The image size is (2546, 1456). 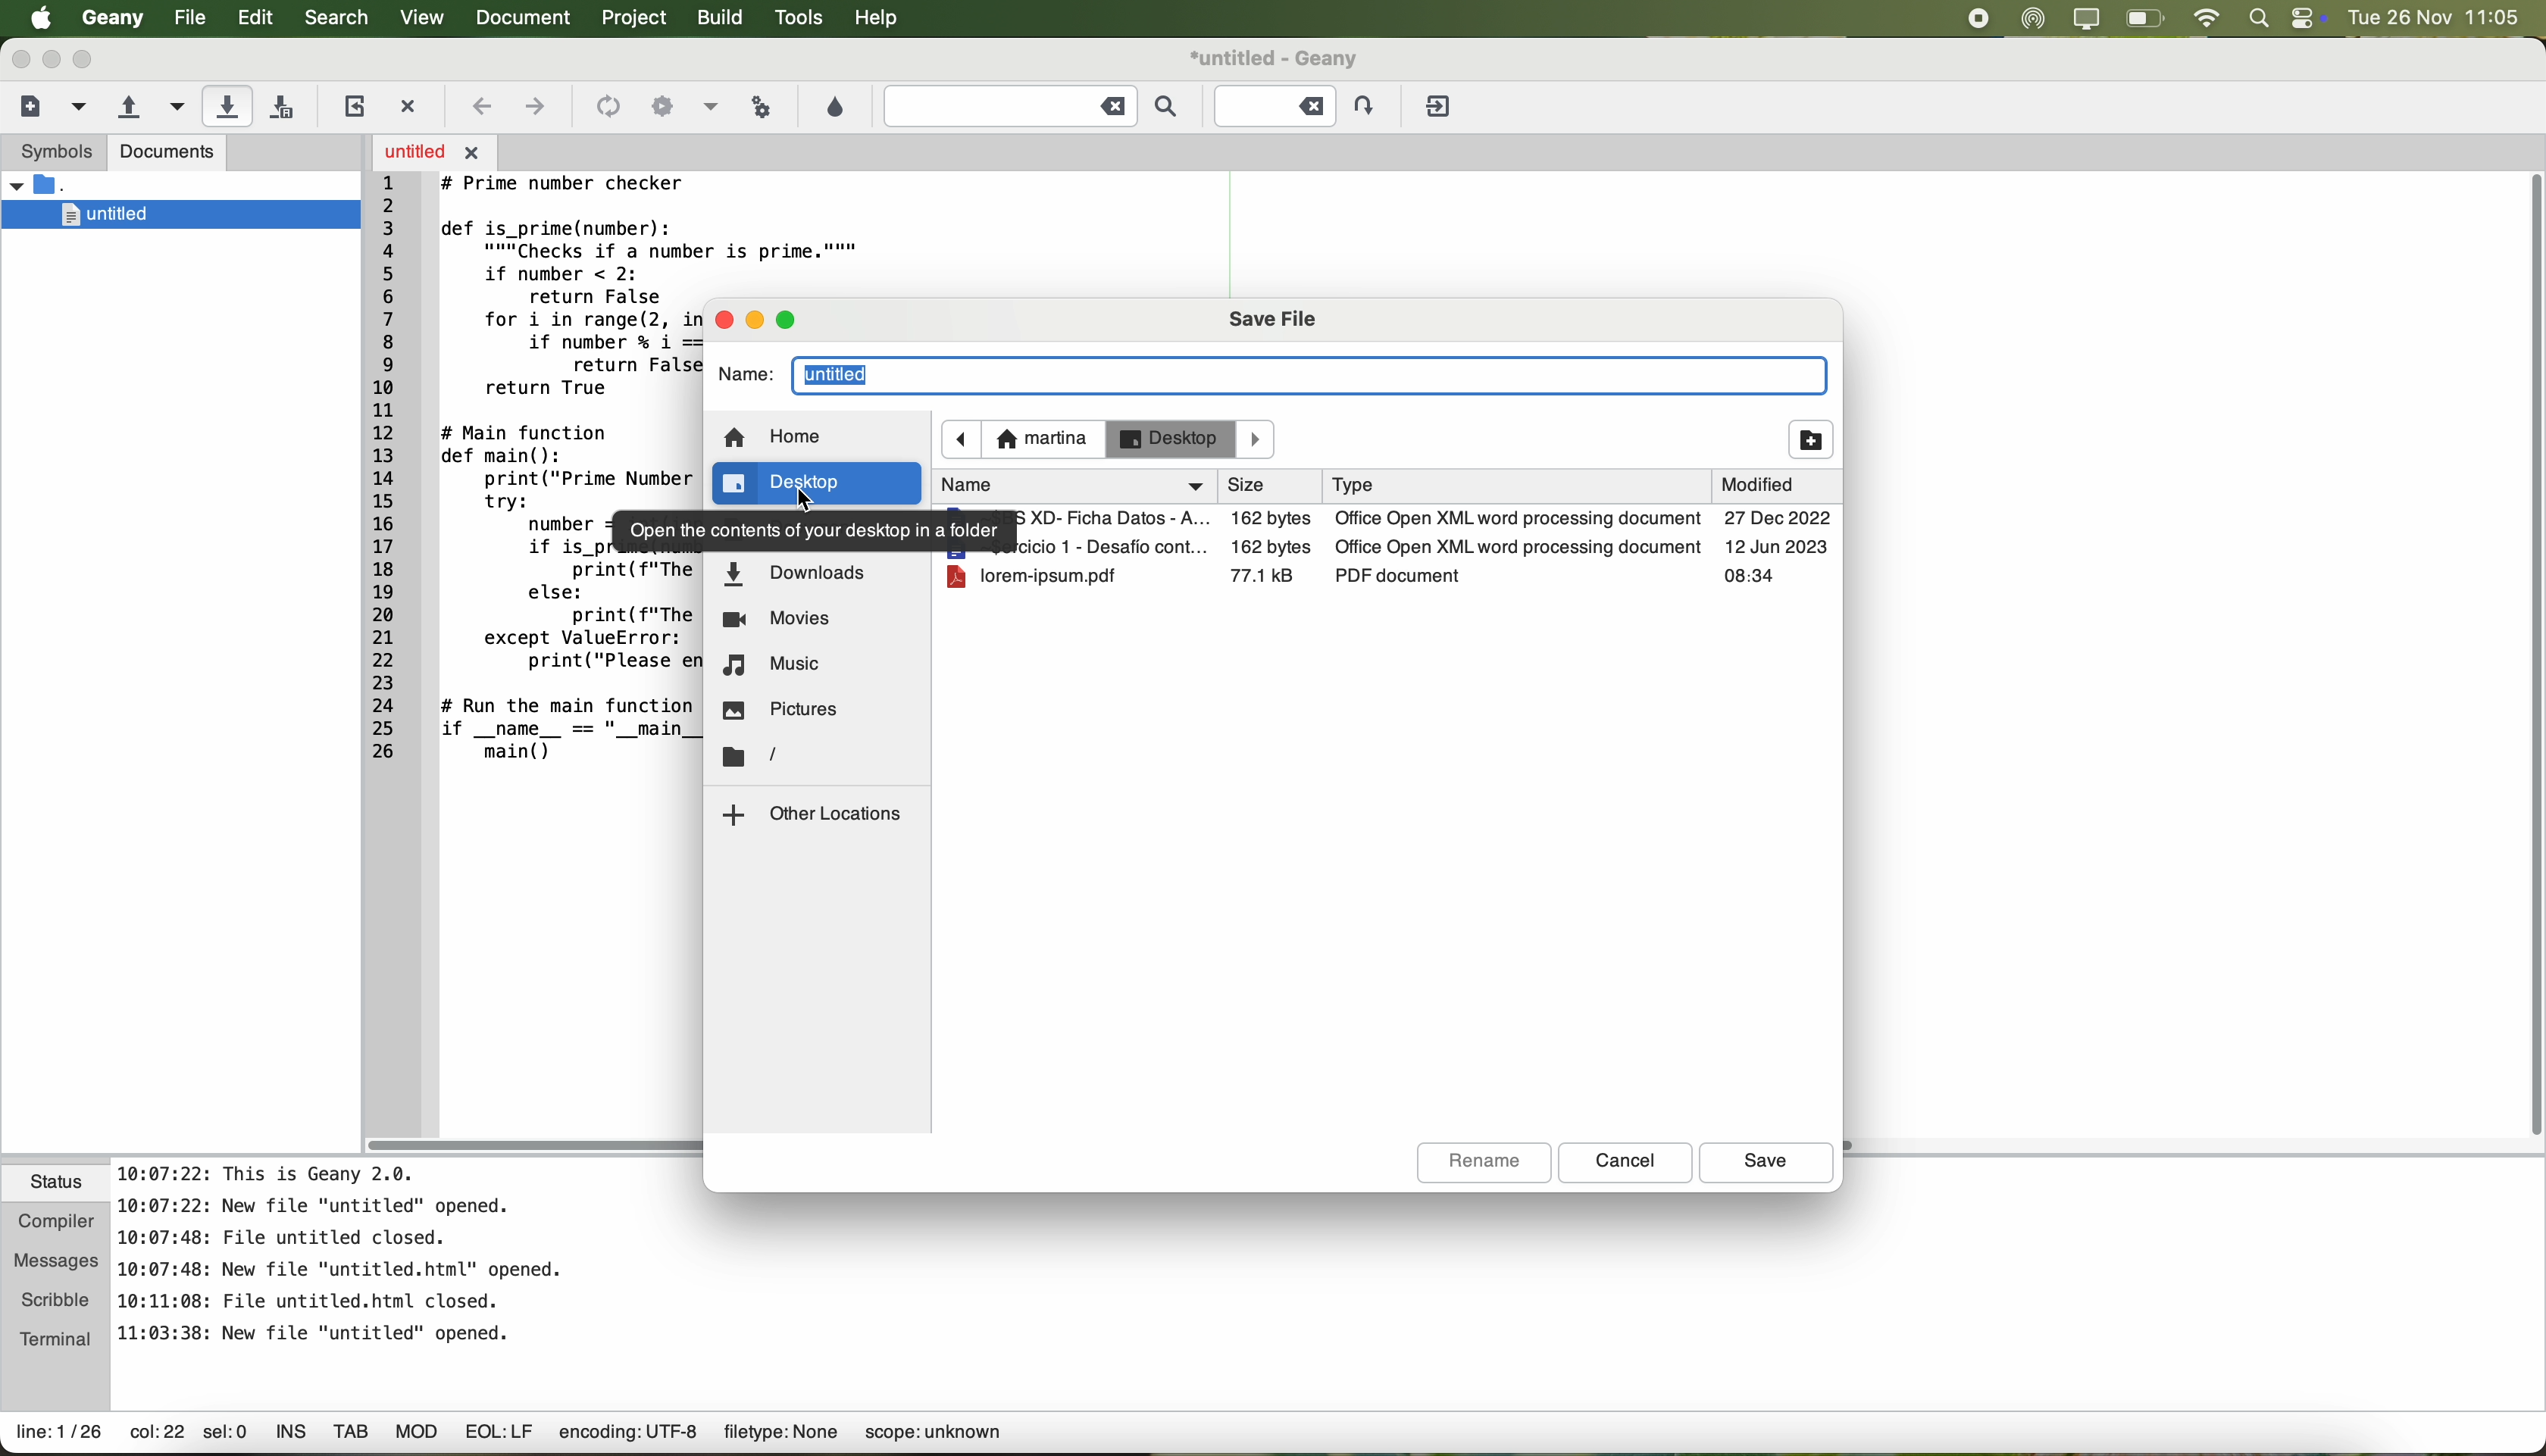 I want to click on location folder, so click(x=817, y=757).